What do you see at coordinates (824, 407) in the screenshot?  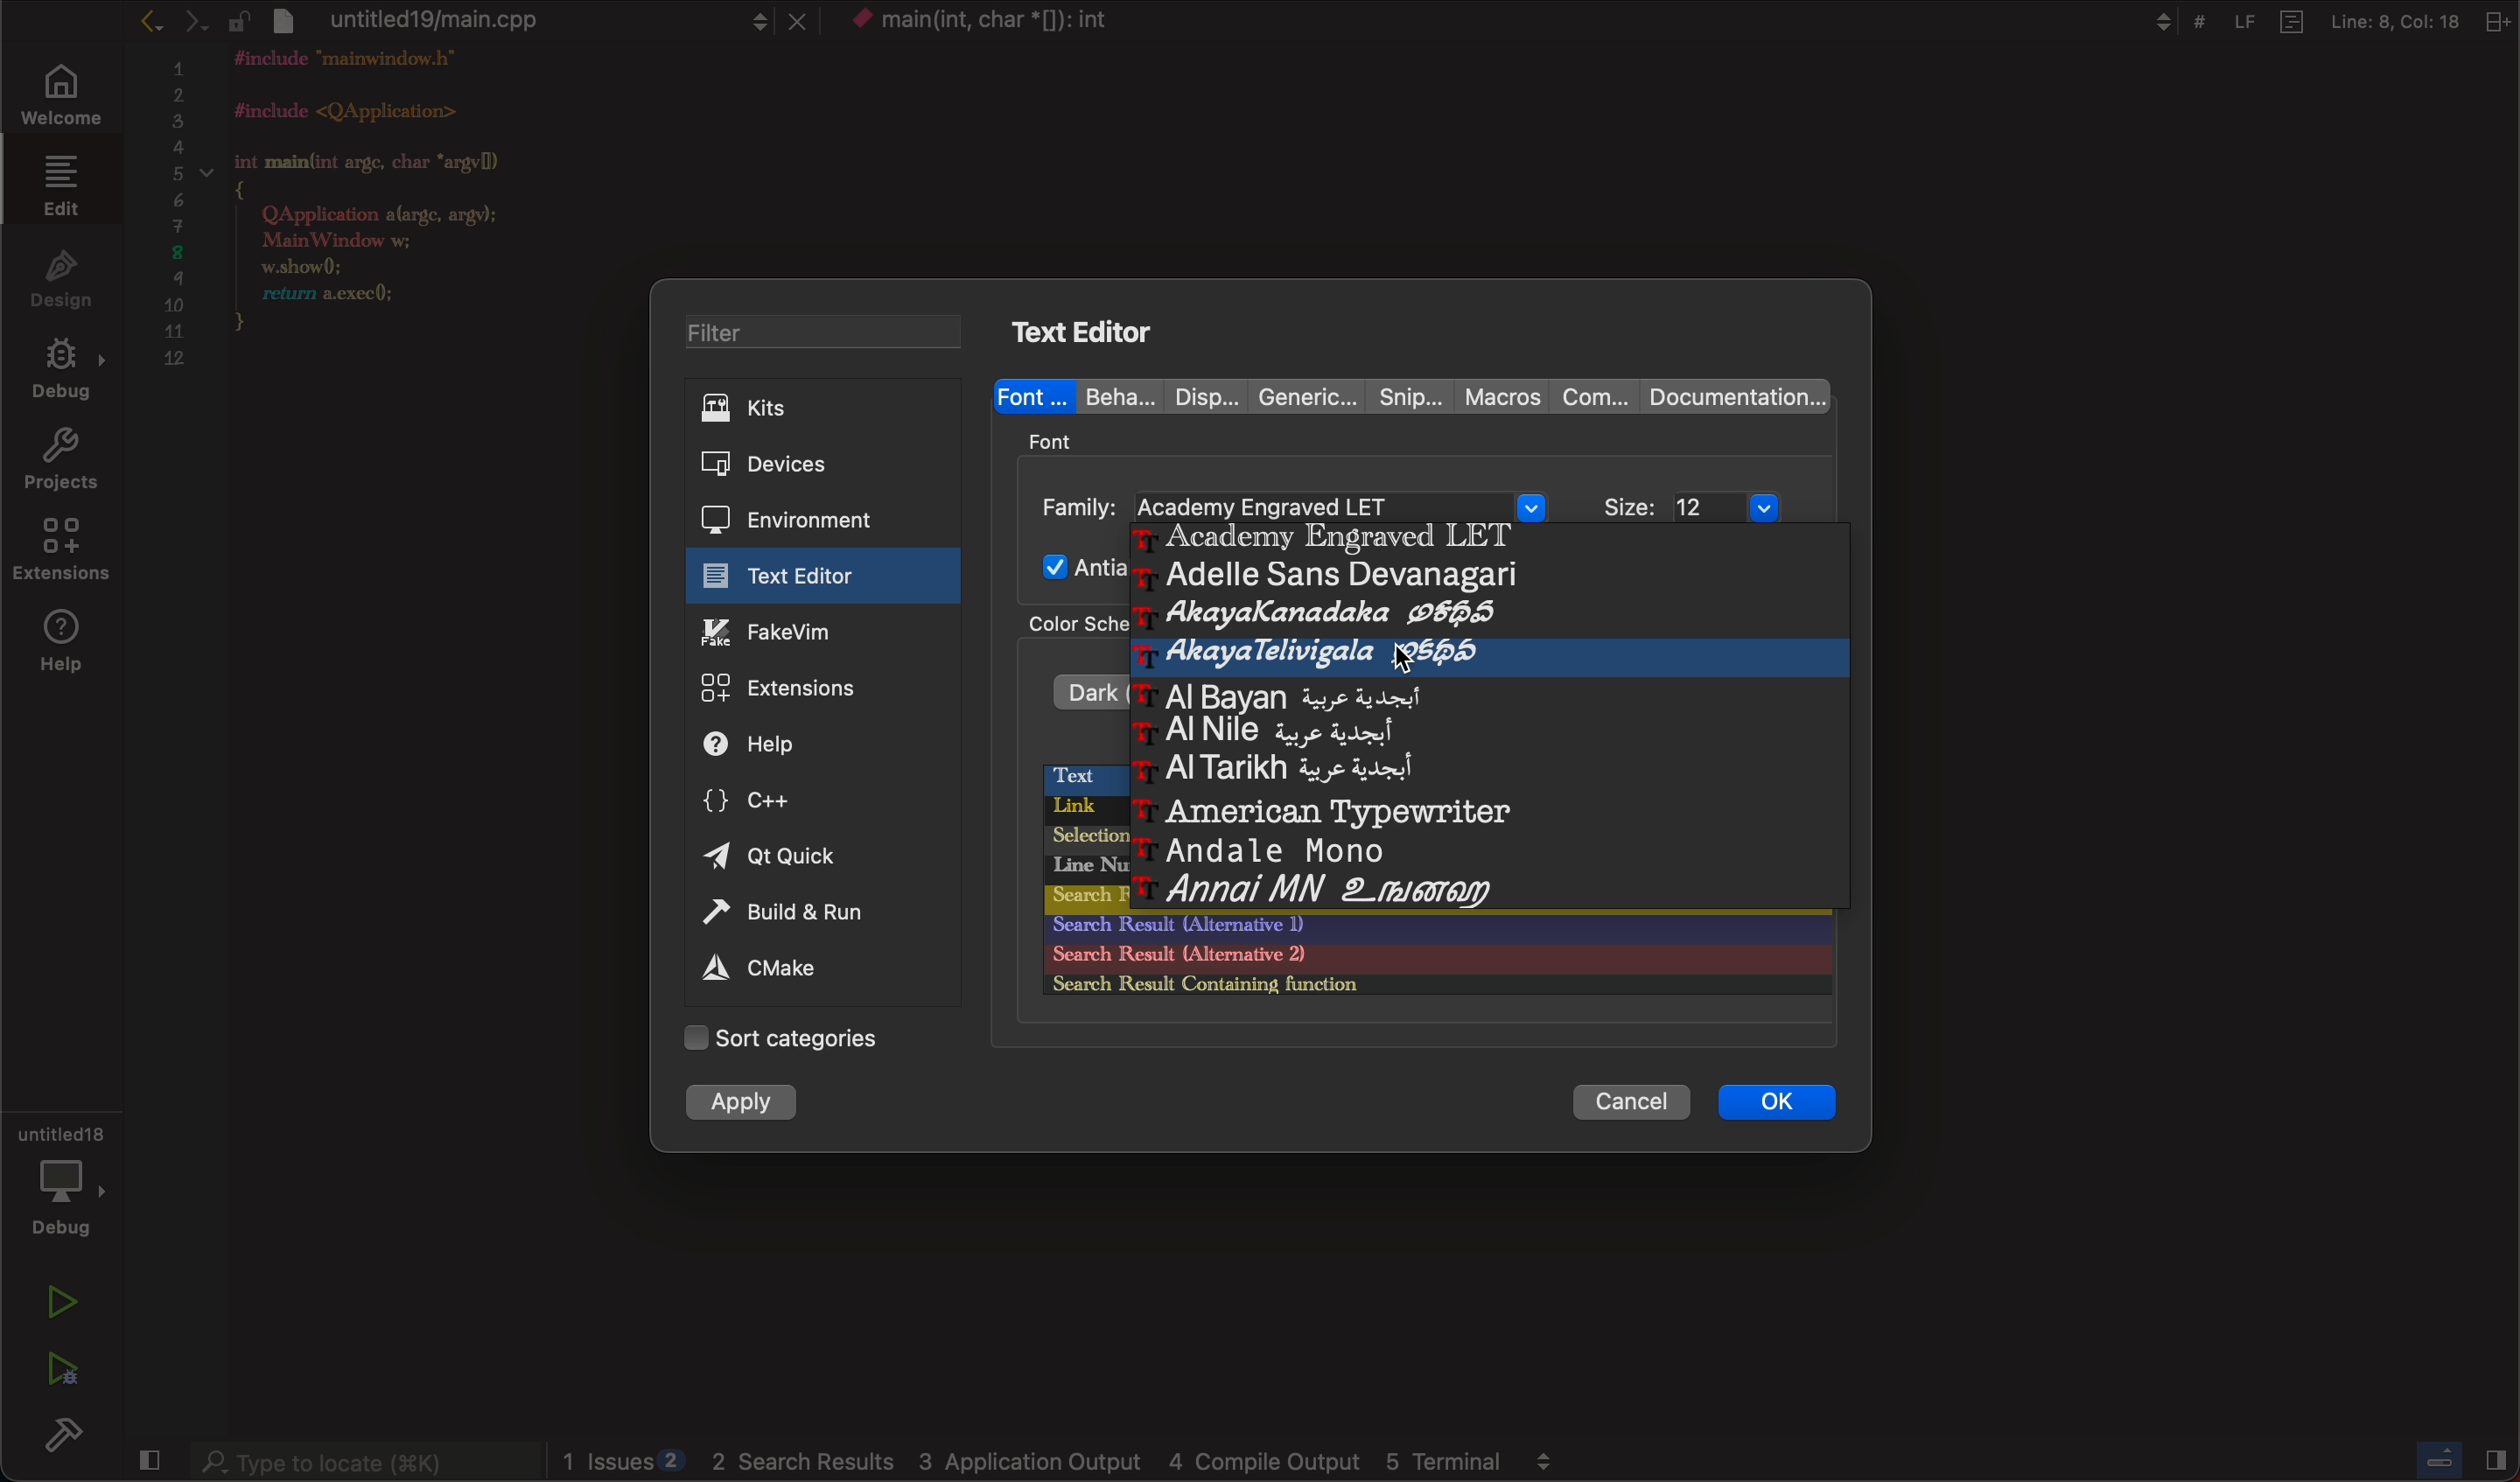 I see `kits` at bounding box center [824, 407].